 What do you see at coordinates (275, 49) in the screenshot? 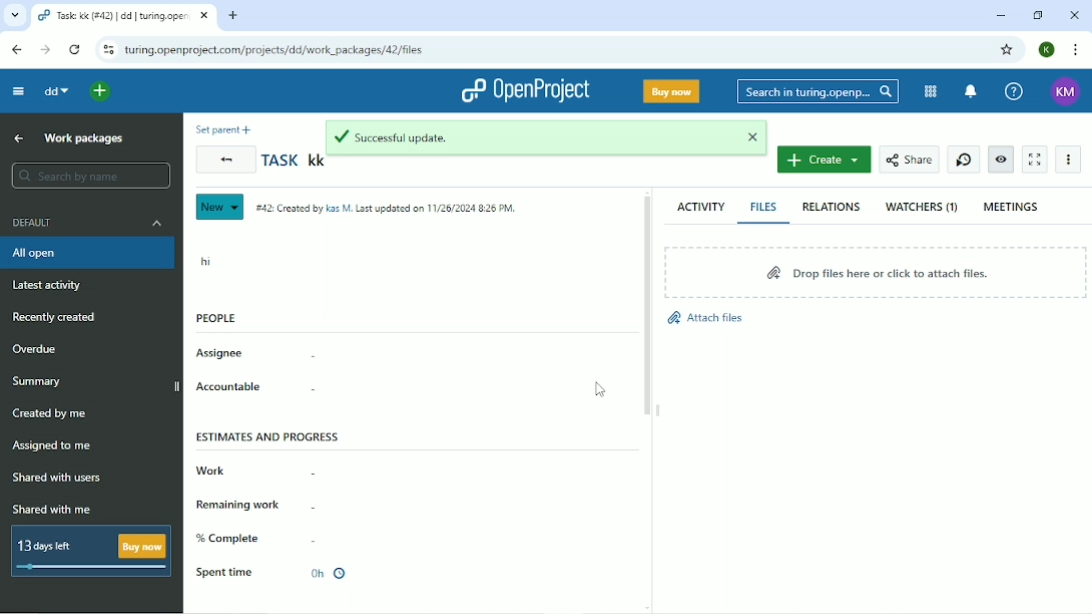
I see `turing.openproject.com/projects/dd/work_packages/42/files` at bounding box center [275, 49].